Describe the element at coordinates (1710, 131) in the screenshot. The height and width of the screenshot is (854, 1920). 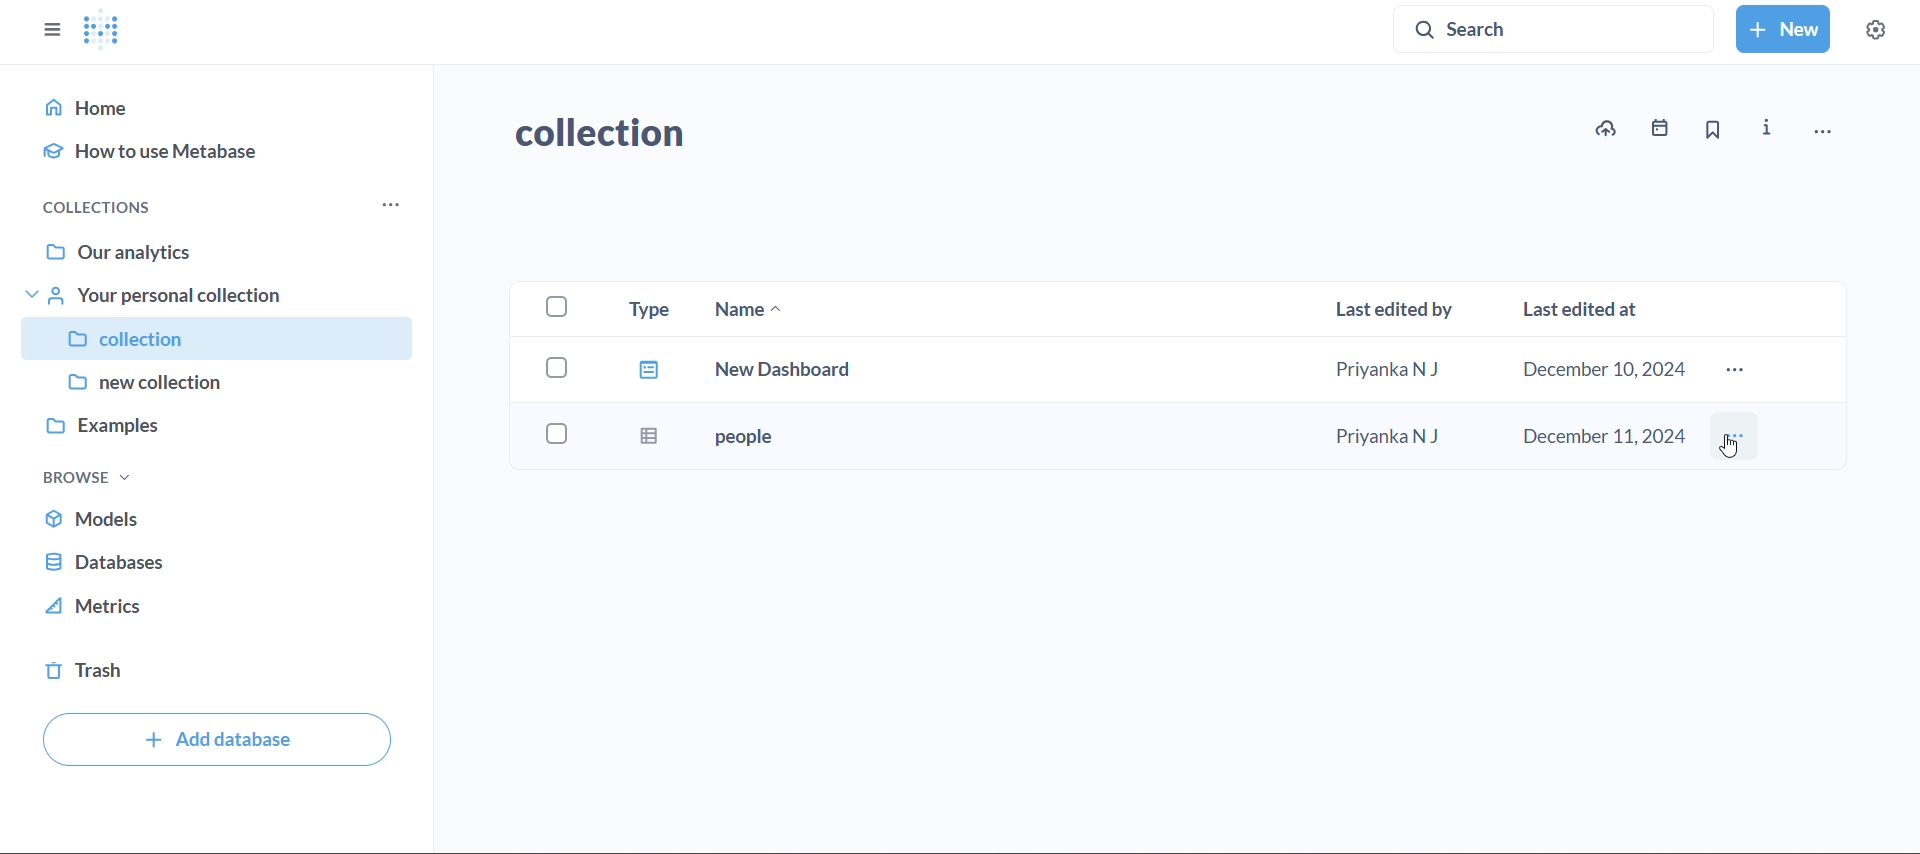
I see `bookmark` at that location.